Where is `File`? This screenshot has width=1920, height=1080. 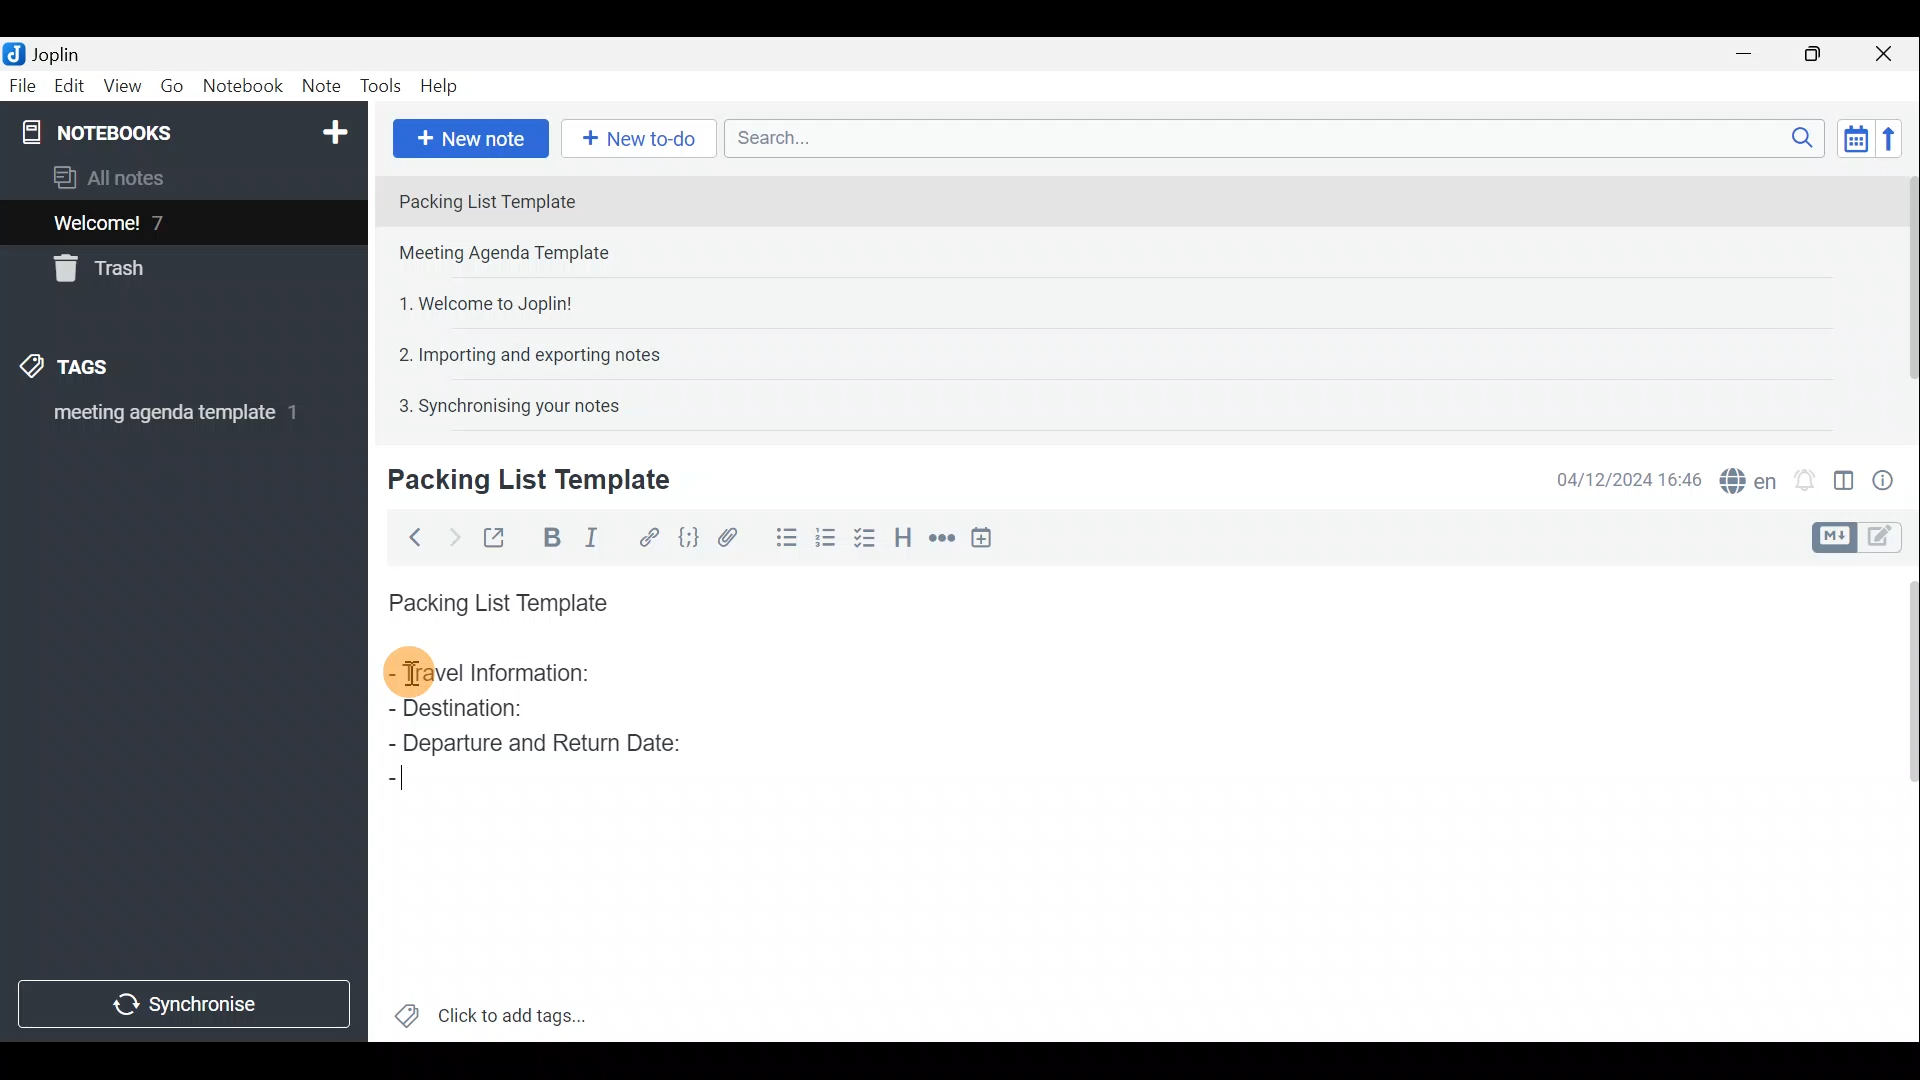
File is located at coordinates (20, 84).